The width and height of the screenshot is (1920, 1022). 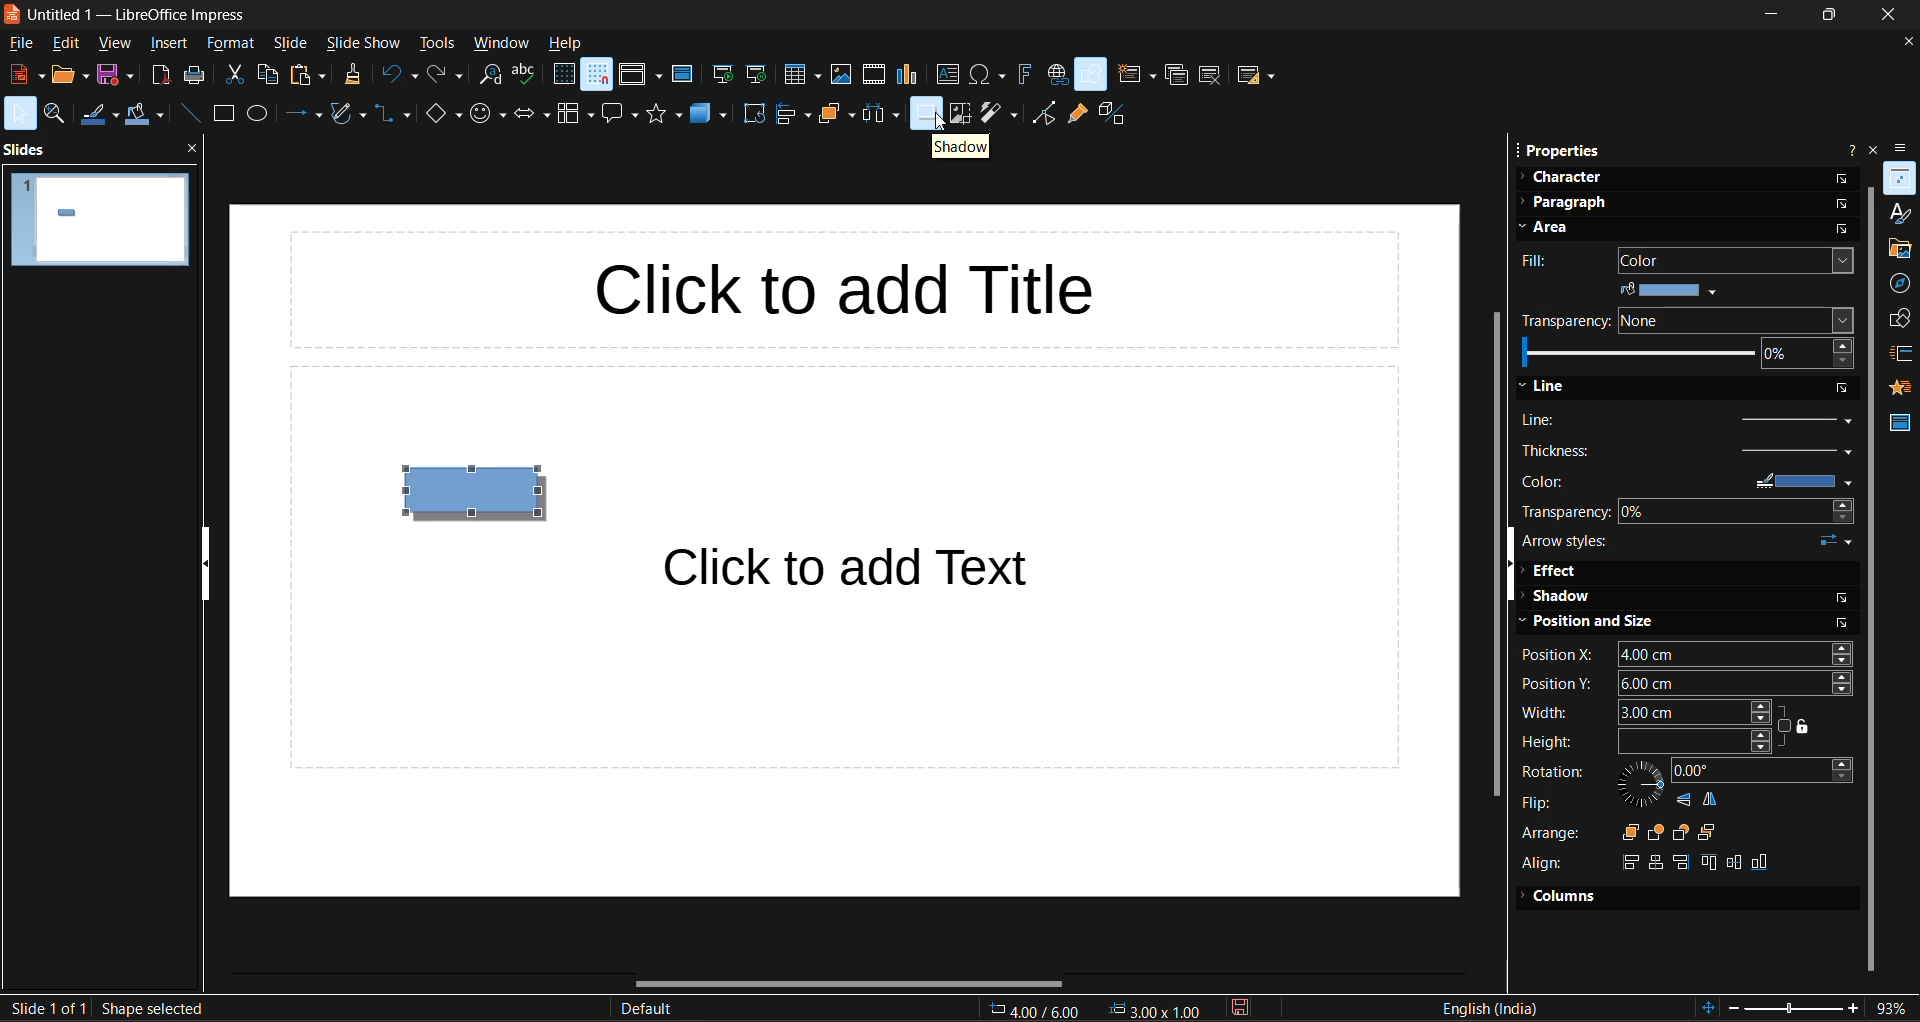 I want to click on navigator, so click(x=1901, y=283).